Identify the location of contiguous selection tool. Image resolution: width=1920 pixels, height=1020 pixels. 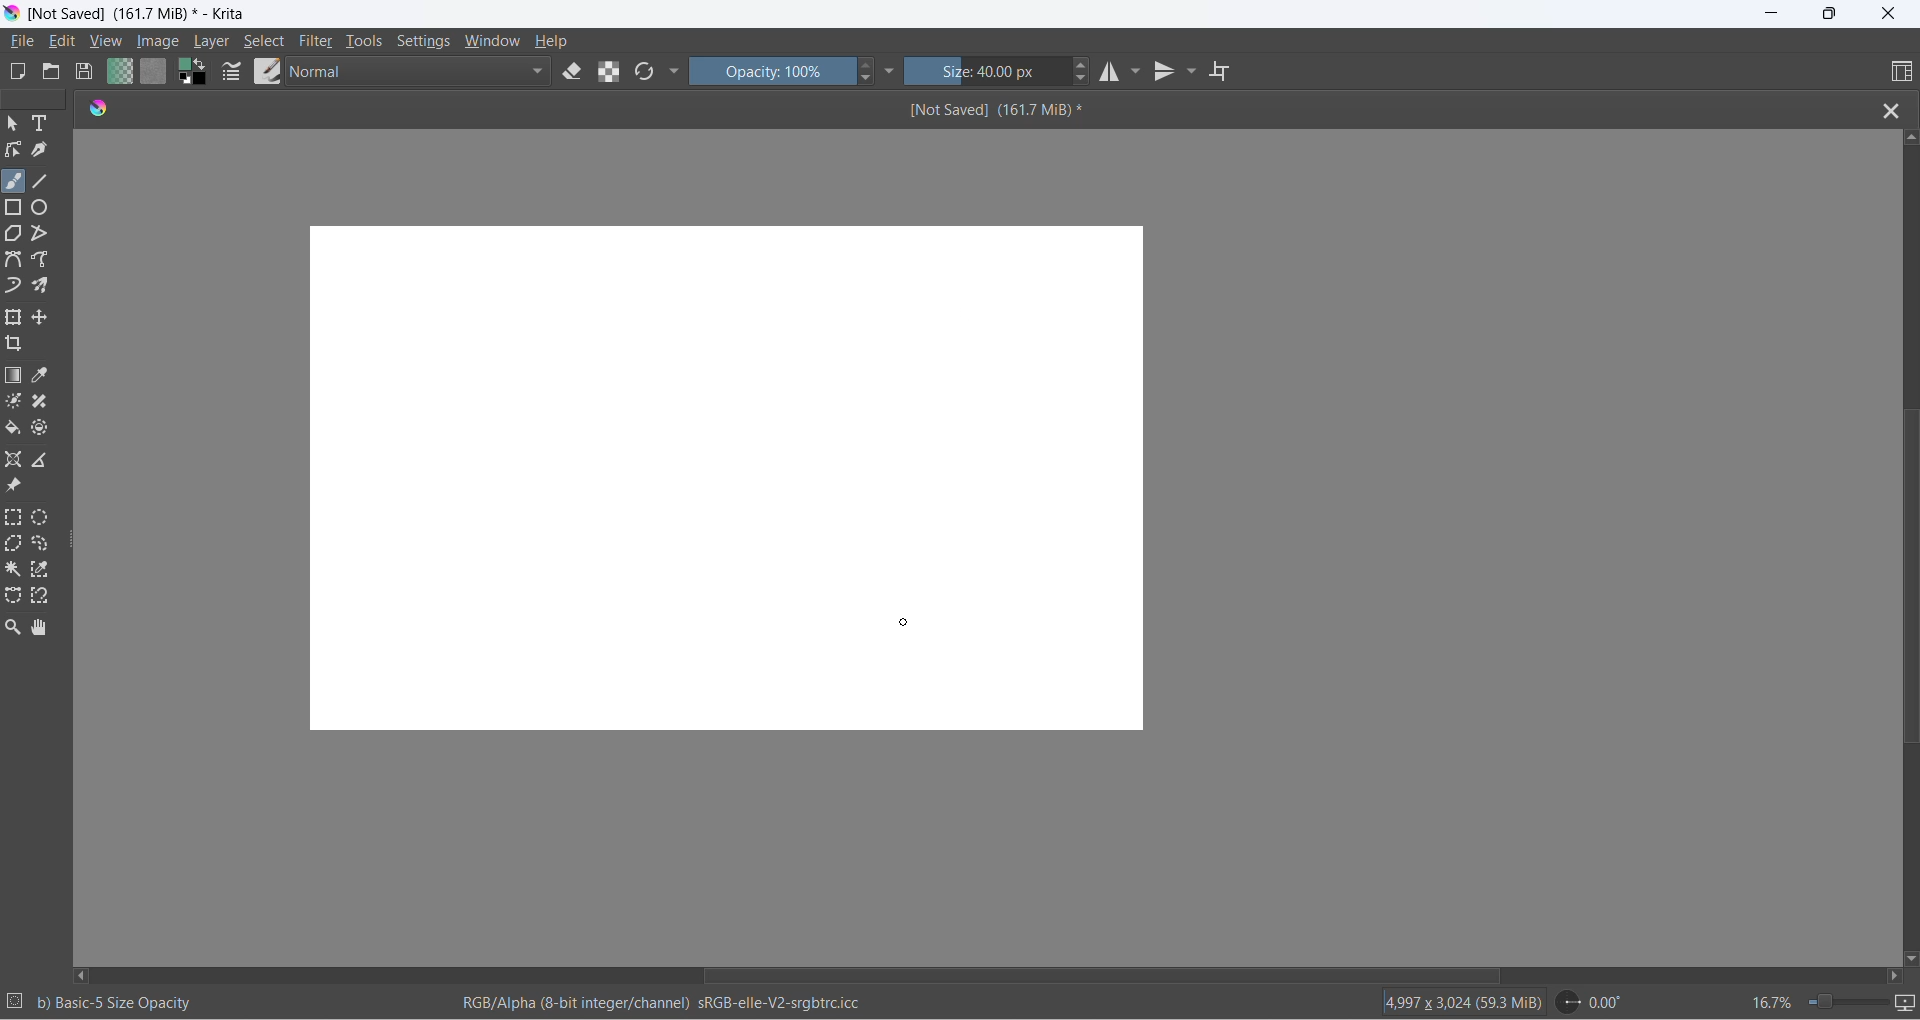
(13, 568).